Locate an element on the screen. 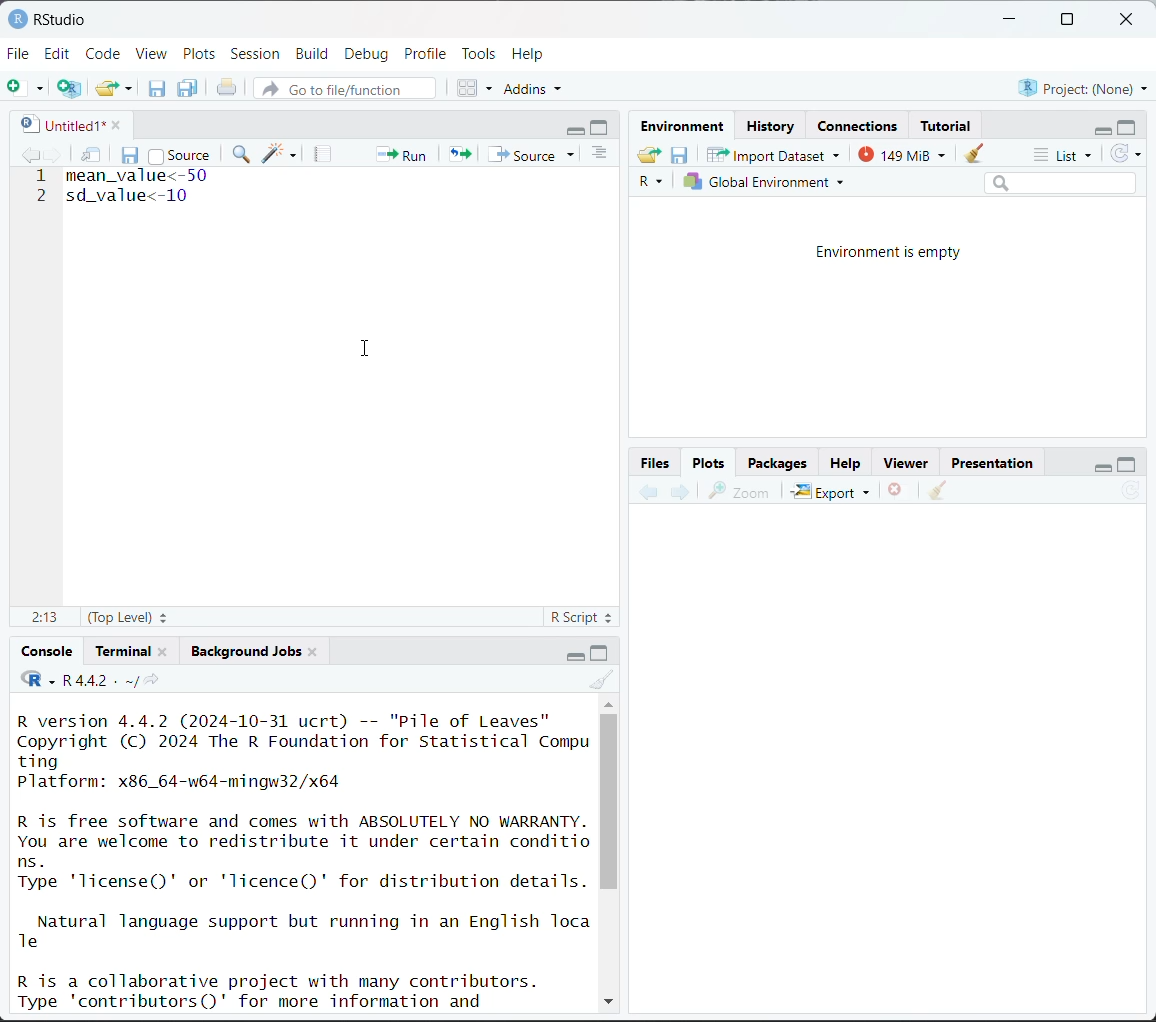  cursor is located at coordinates (369, 349).